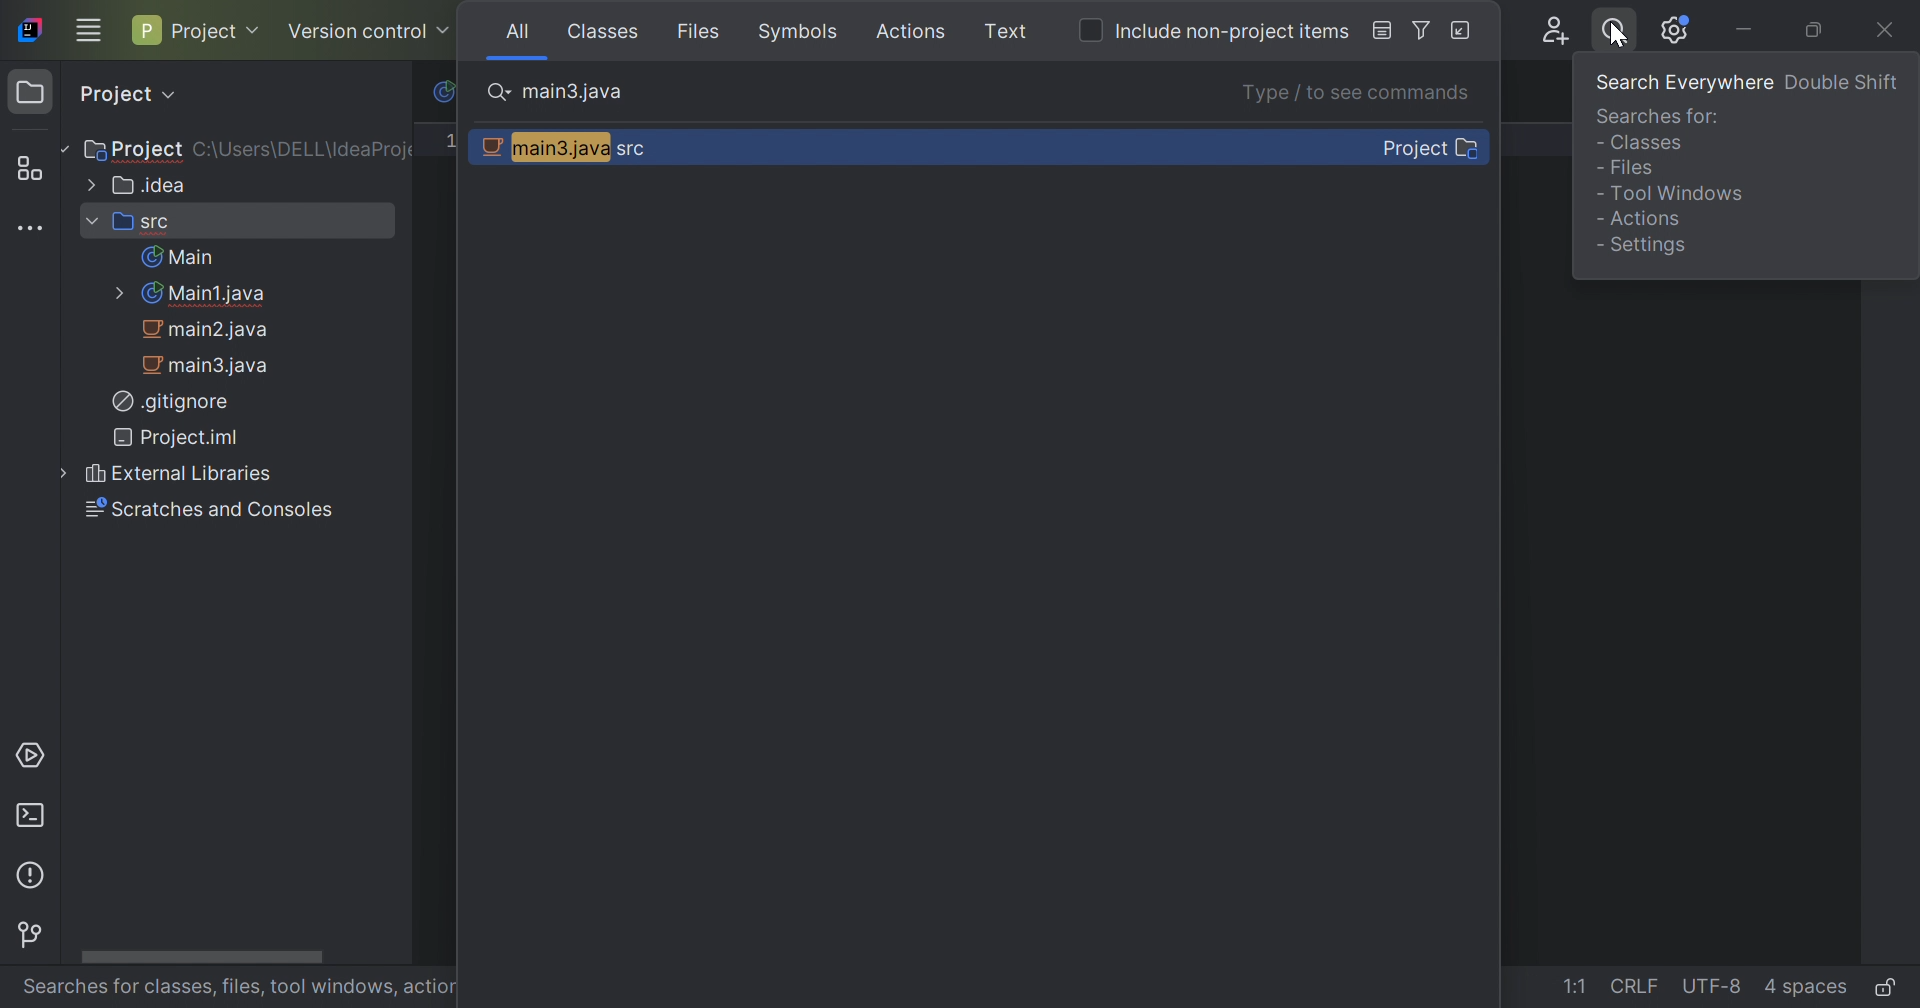  I want to click on Project, so click(129, 95).